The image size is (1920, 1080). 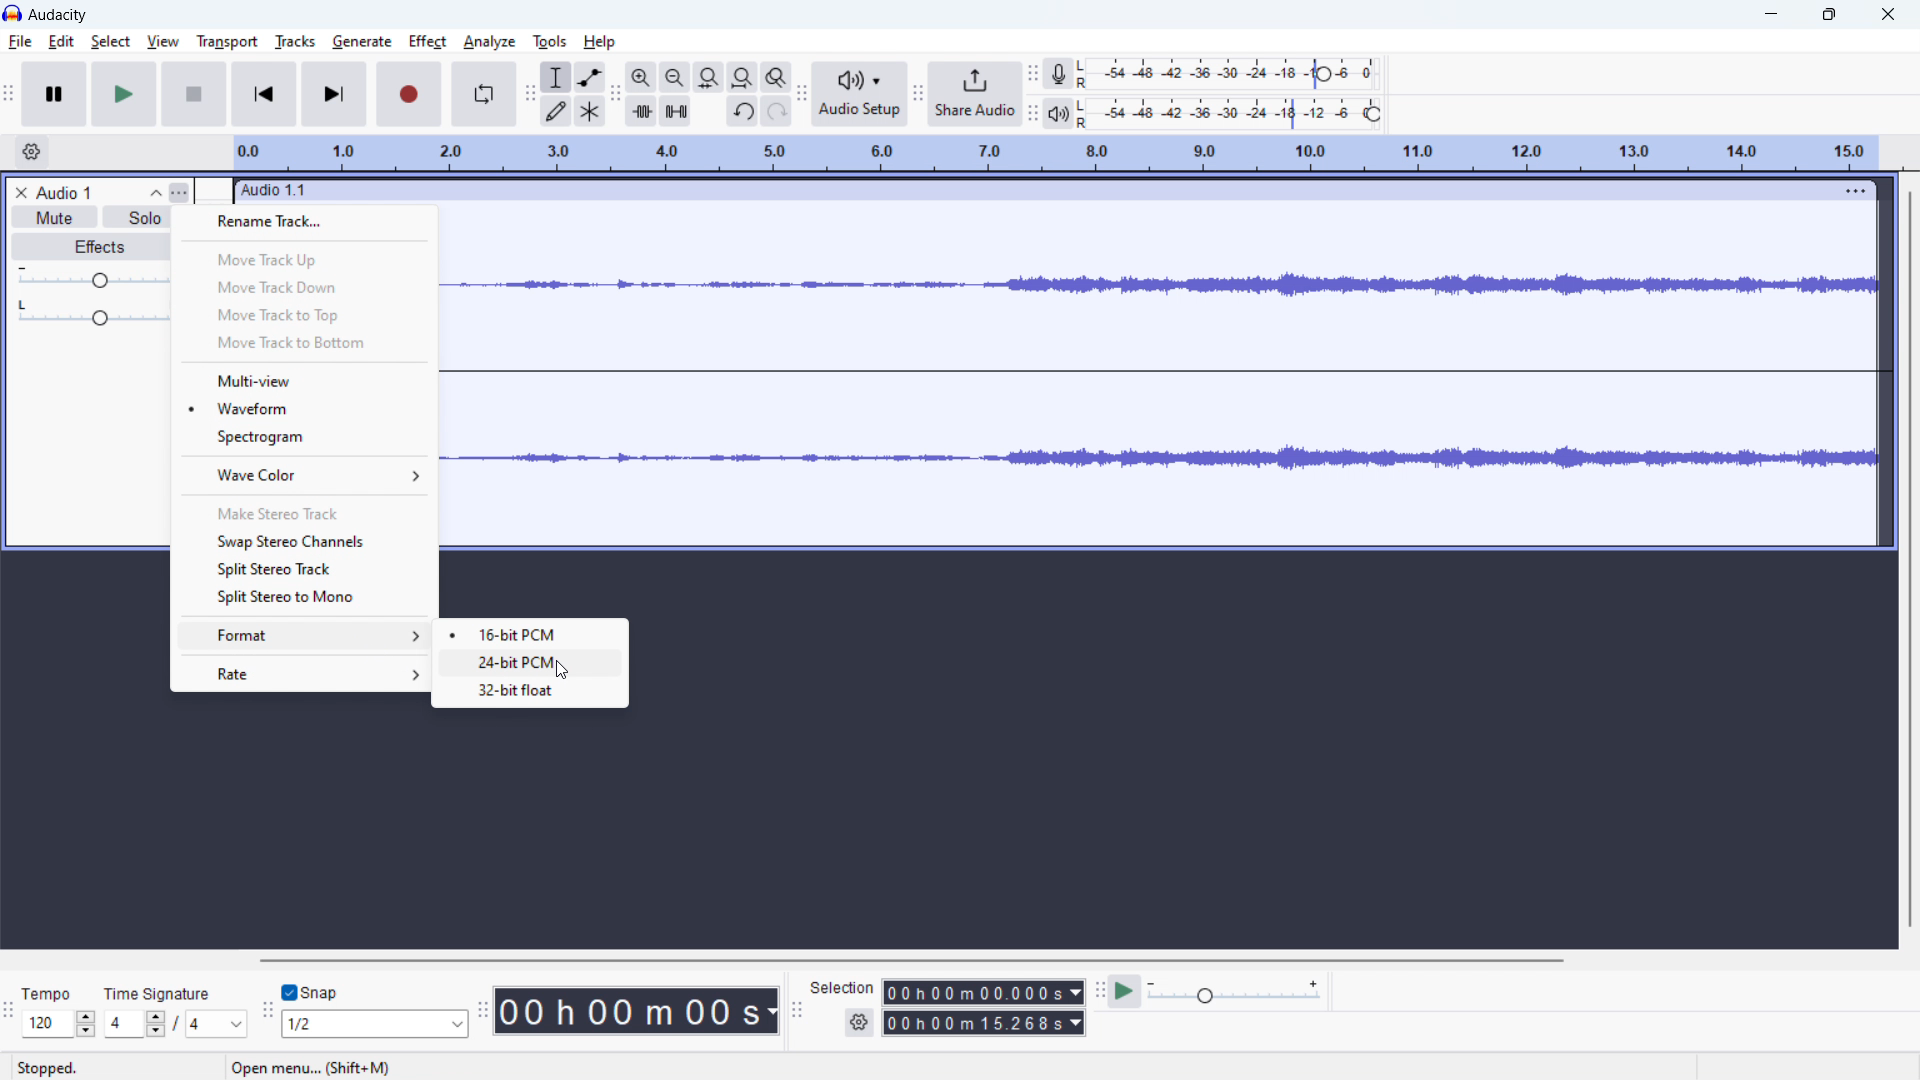 What do you see at coordinates (8, 1012) in the screenshot?
I see `time signature toolbar` at bounding box center [8, 1012].